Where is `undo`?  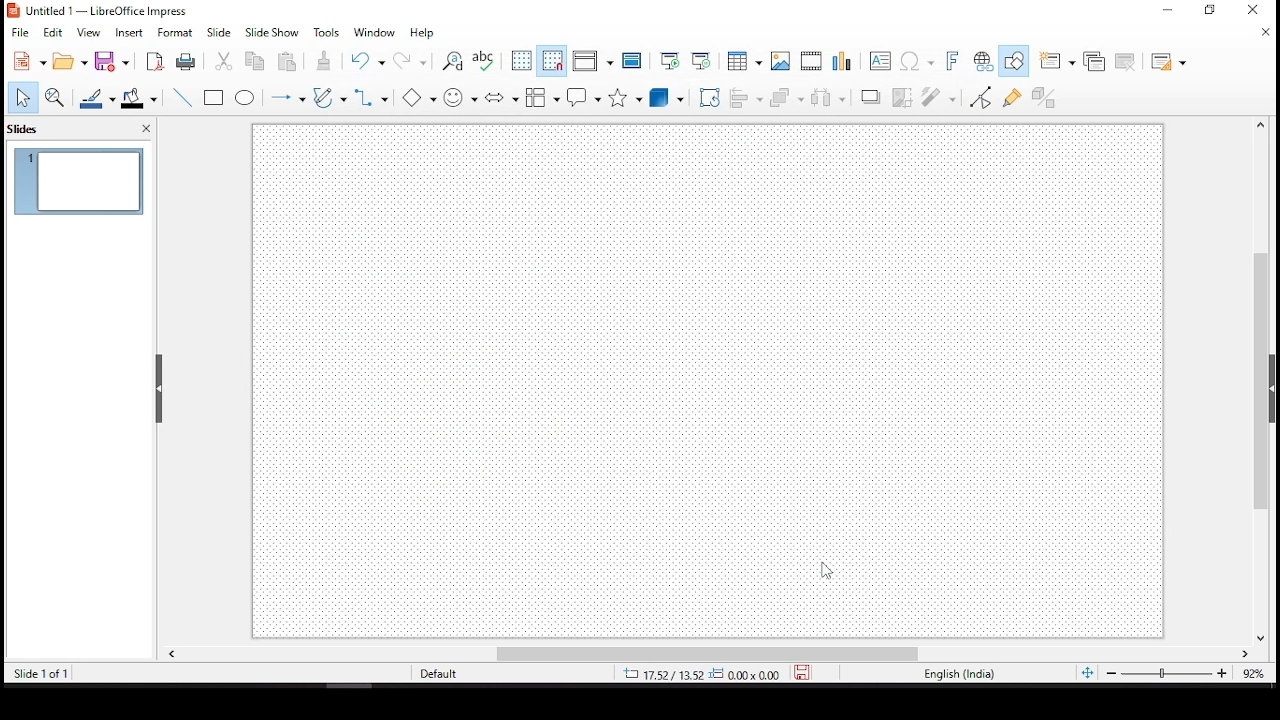 undo is located at coordinates (364, 61).